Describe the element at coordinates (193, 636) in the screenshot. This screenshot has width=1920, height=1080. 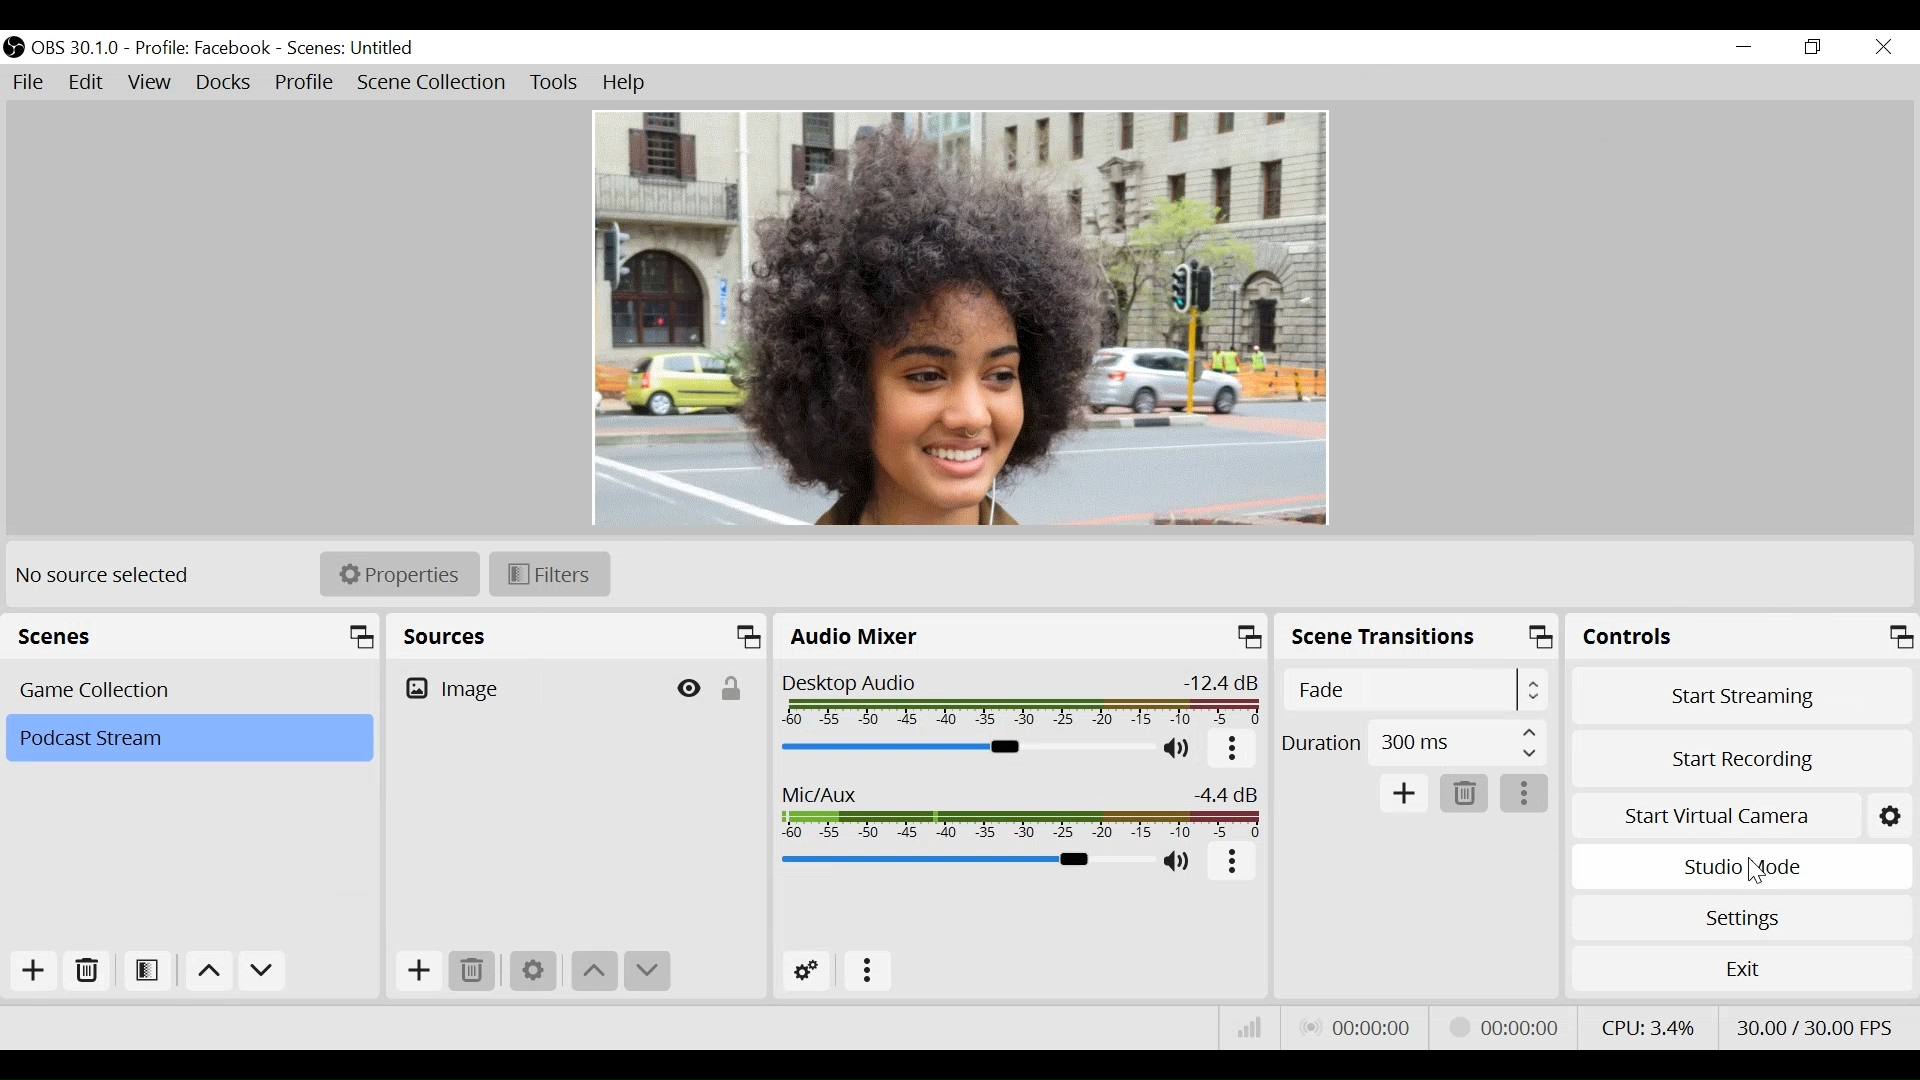
I see `Scenes` at that location.